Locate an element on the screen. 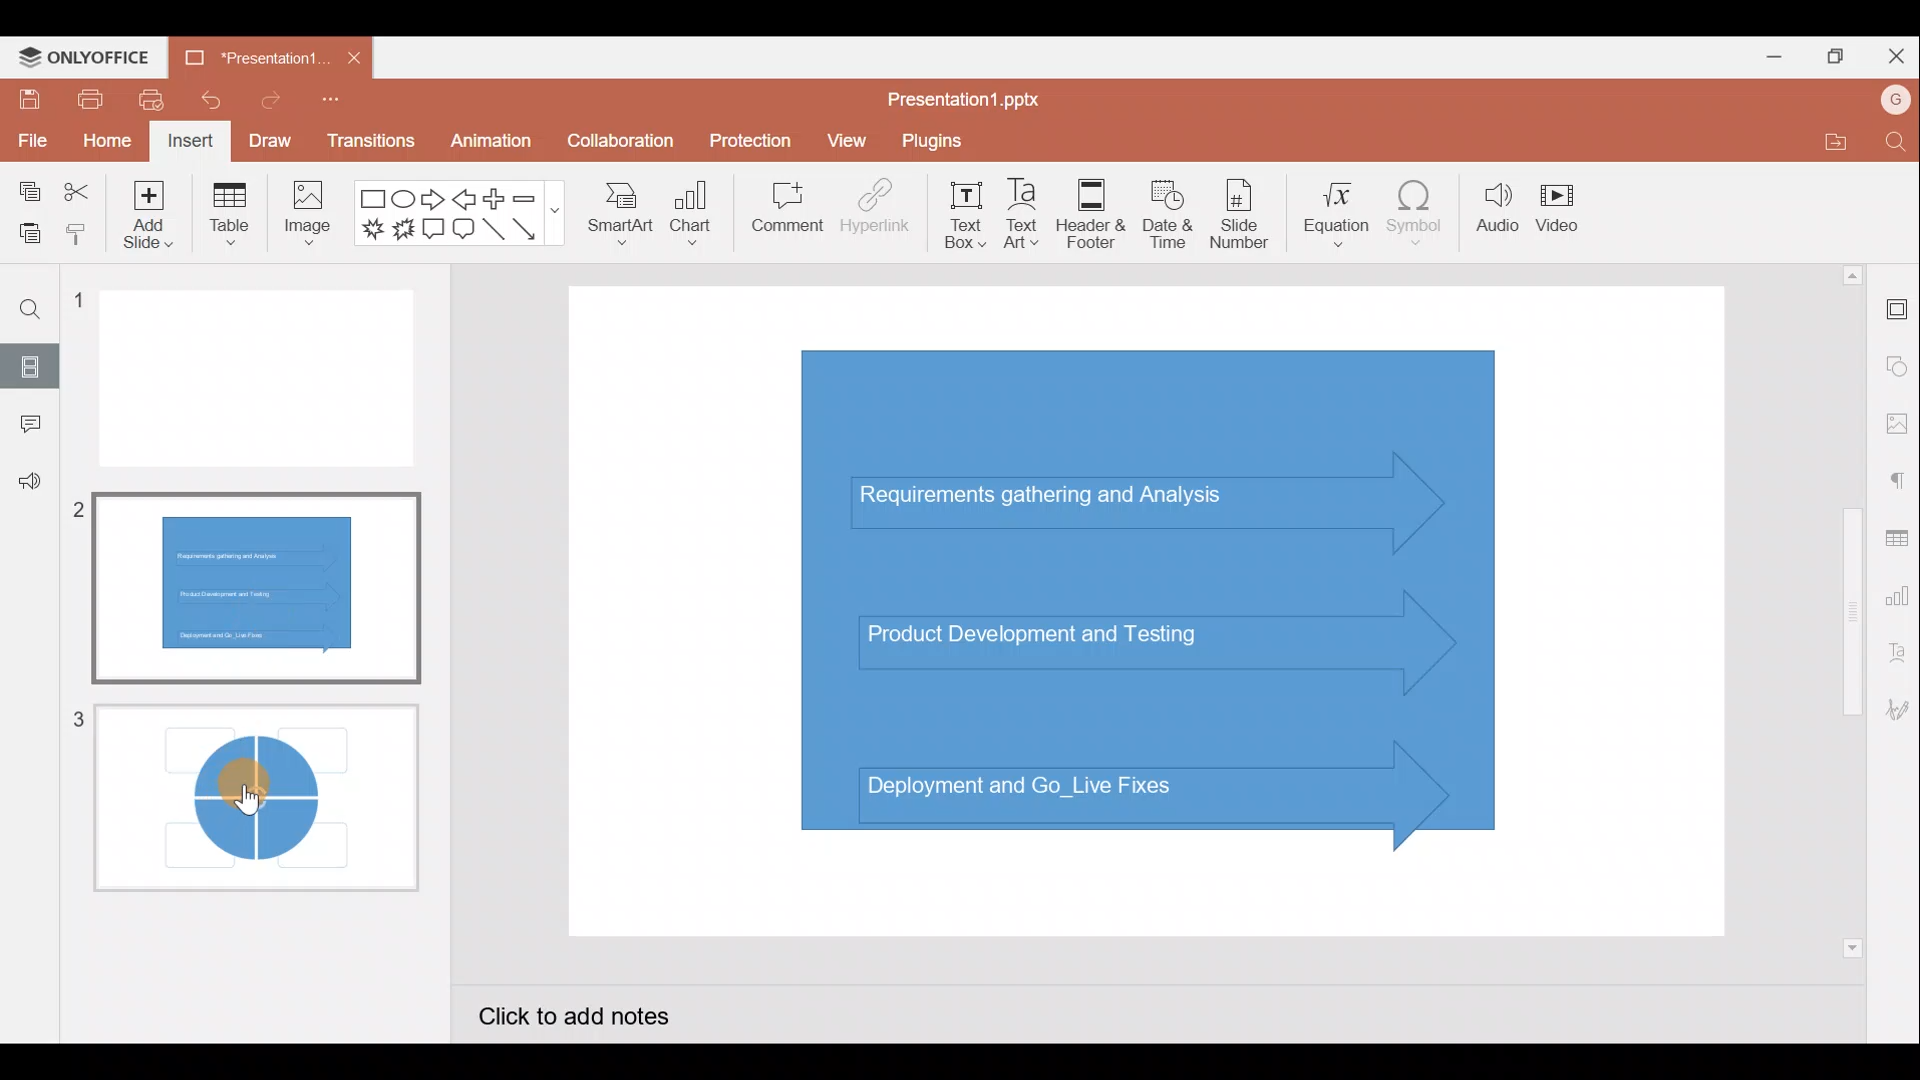 Image resolution: width=1920 pixels, height=1080 pixels. Close document is located at coordinates (346, 56).